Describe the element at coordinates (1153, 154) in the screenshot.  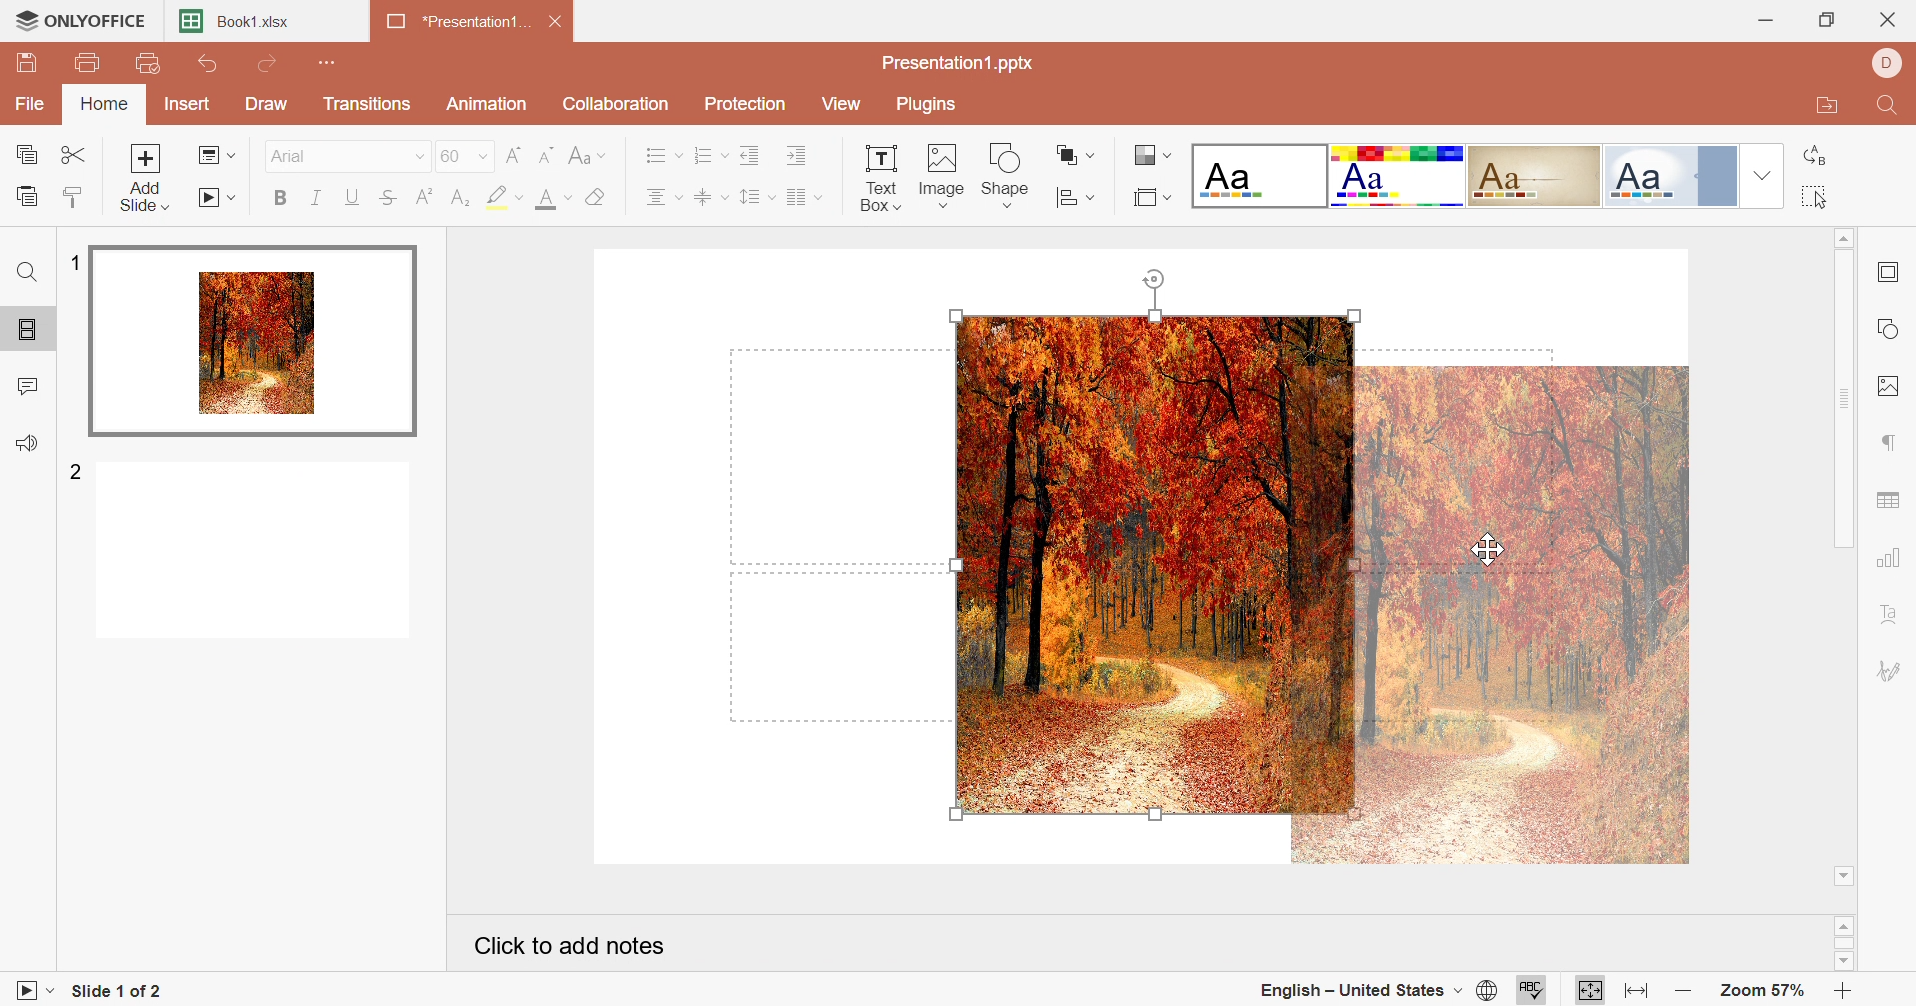
I see `Change color theme` at that location.